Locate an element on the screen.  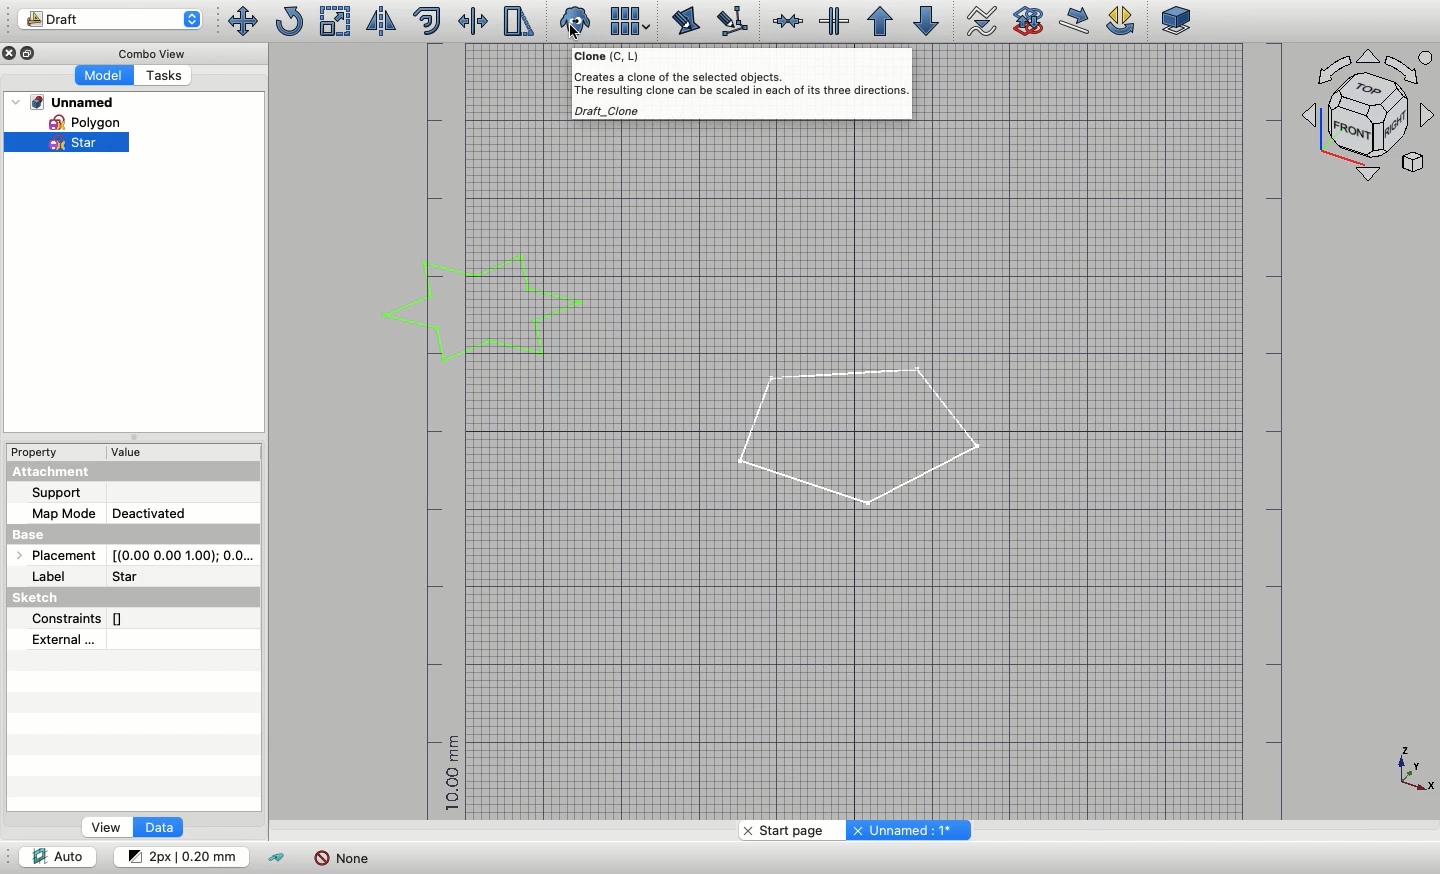
Sketch is located at coordinates (131, 596).